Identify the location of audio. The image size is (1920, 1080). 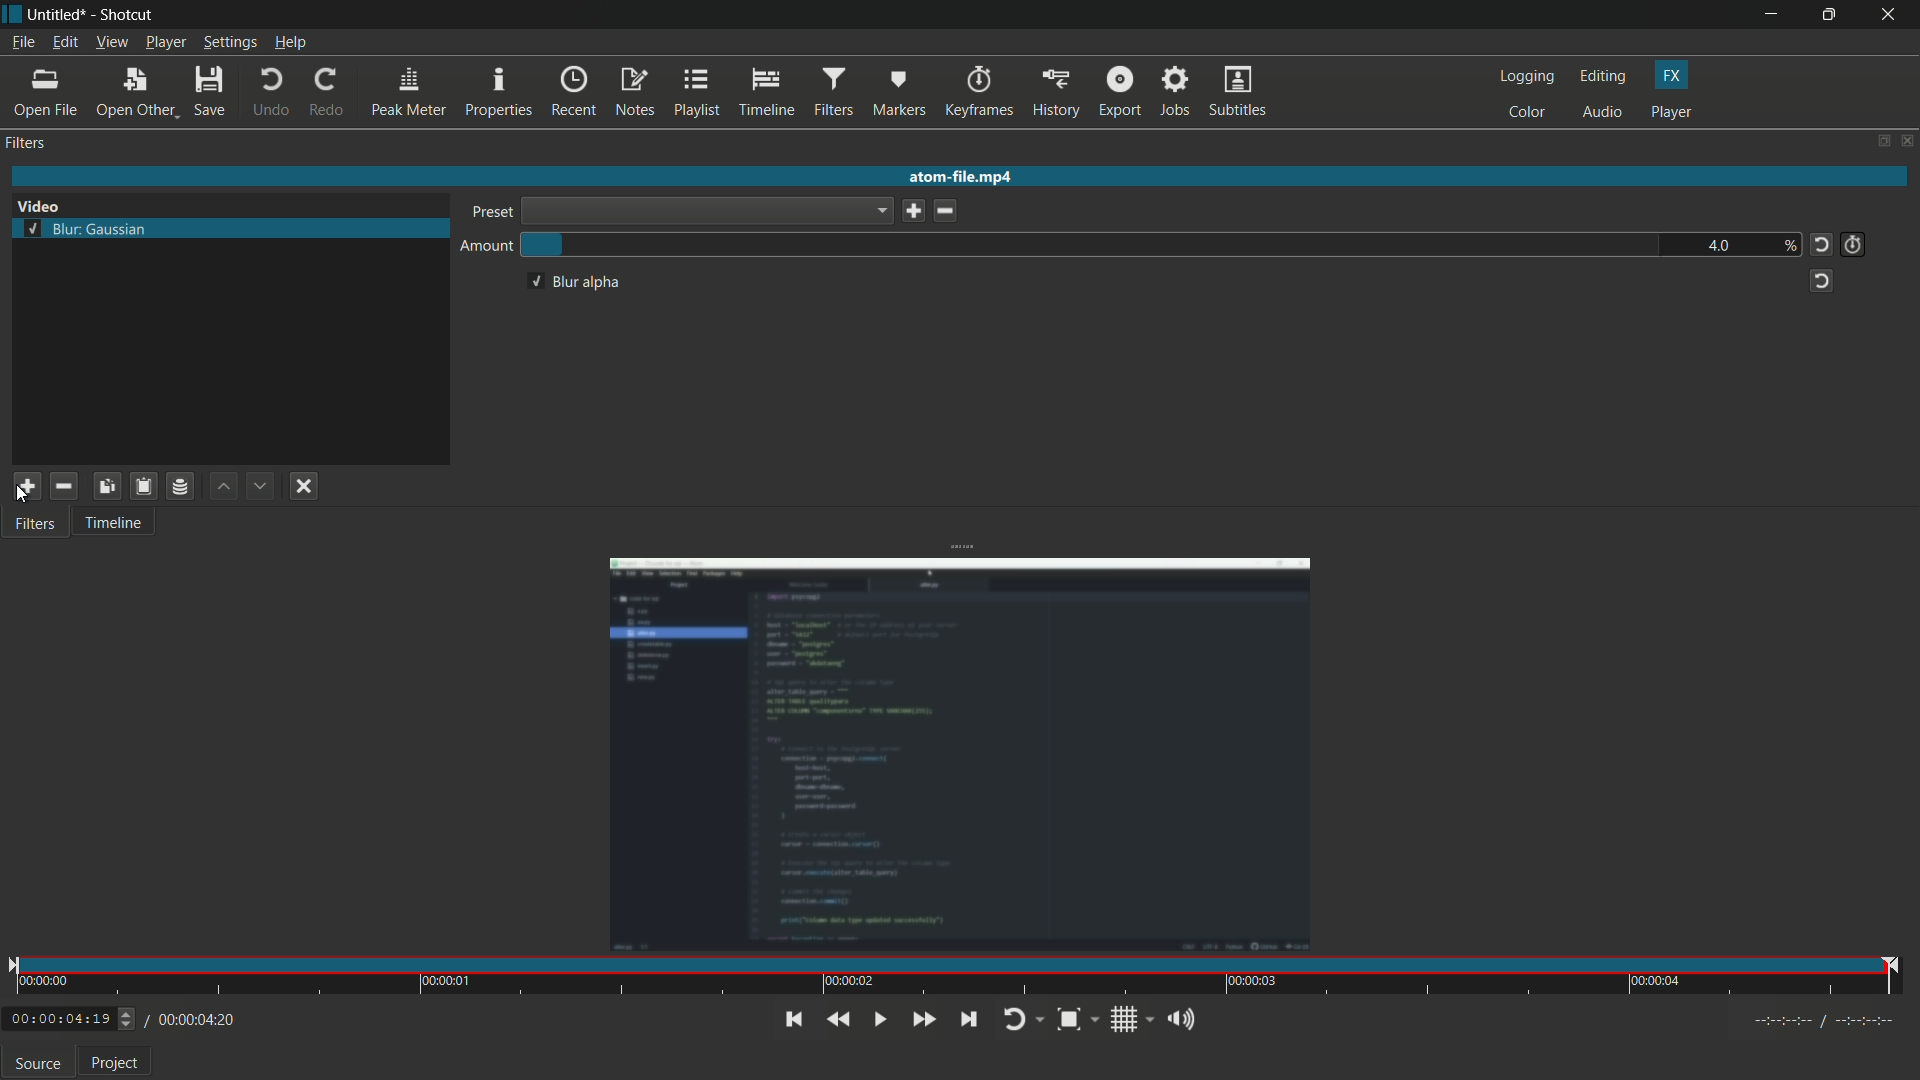
(1604, 114).